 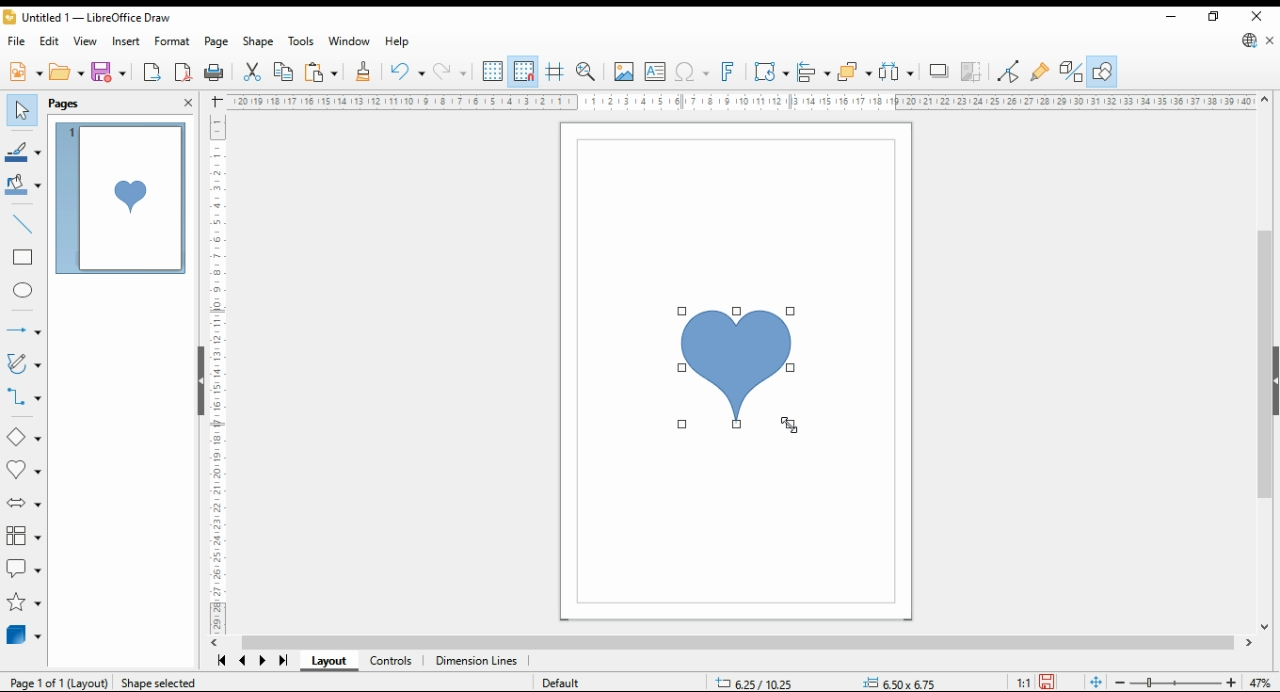 What do you see at coordinates (22, 109) in the screenshot?
I see `select` at bounding box center [22, 109].